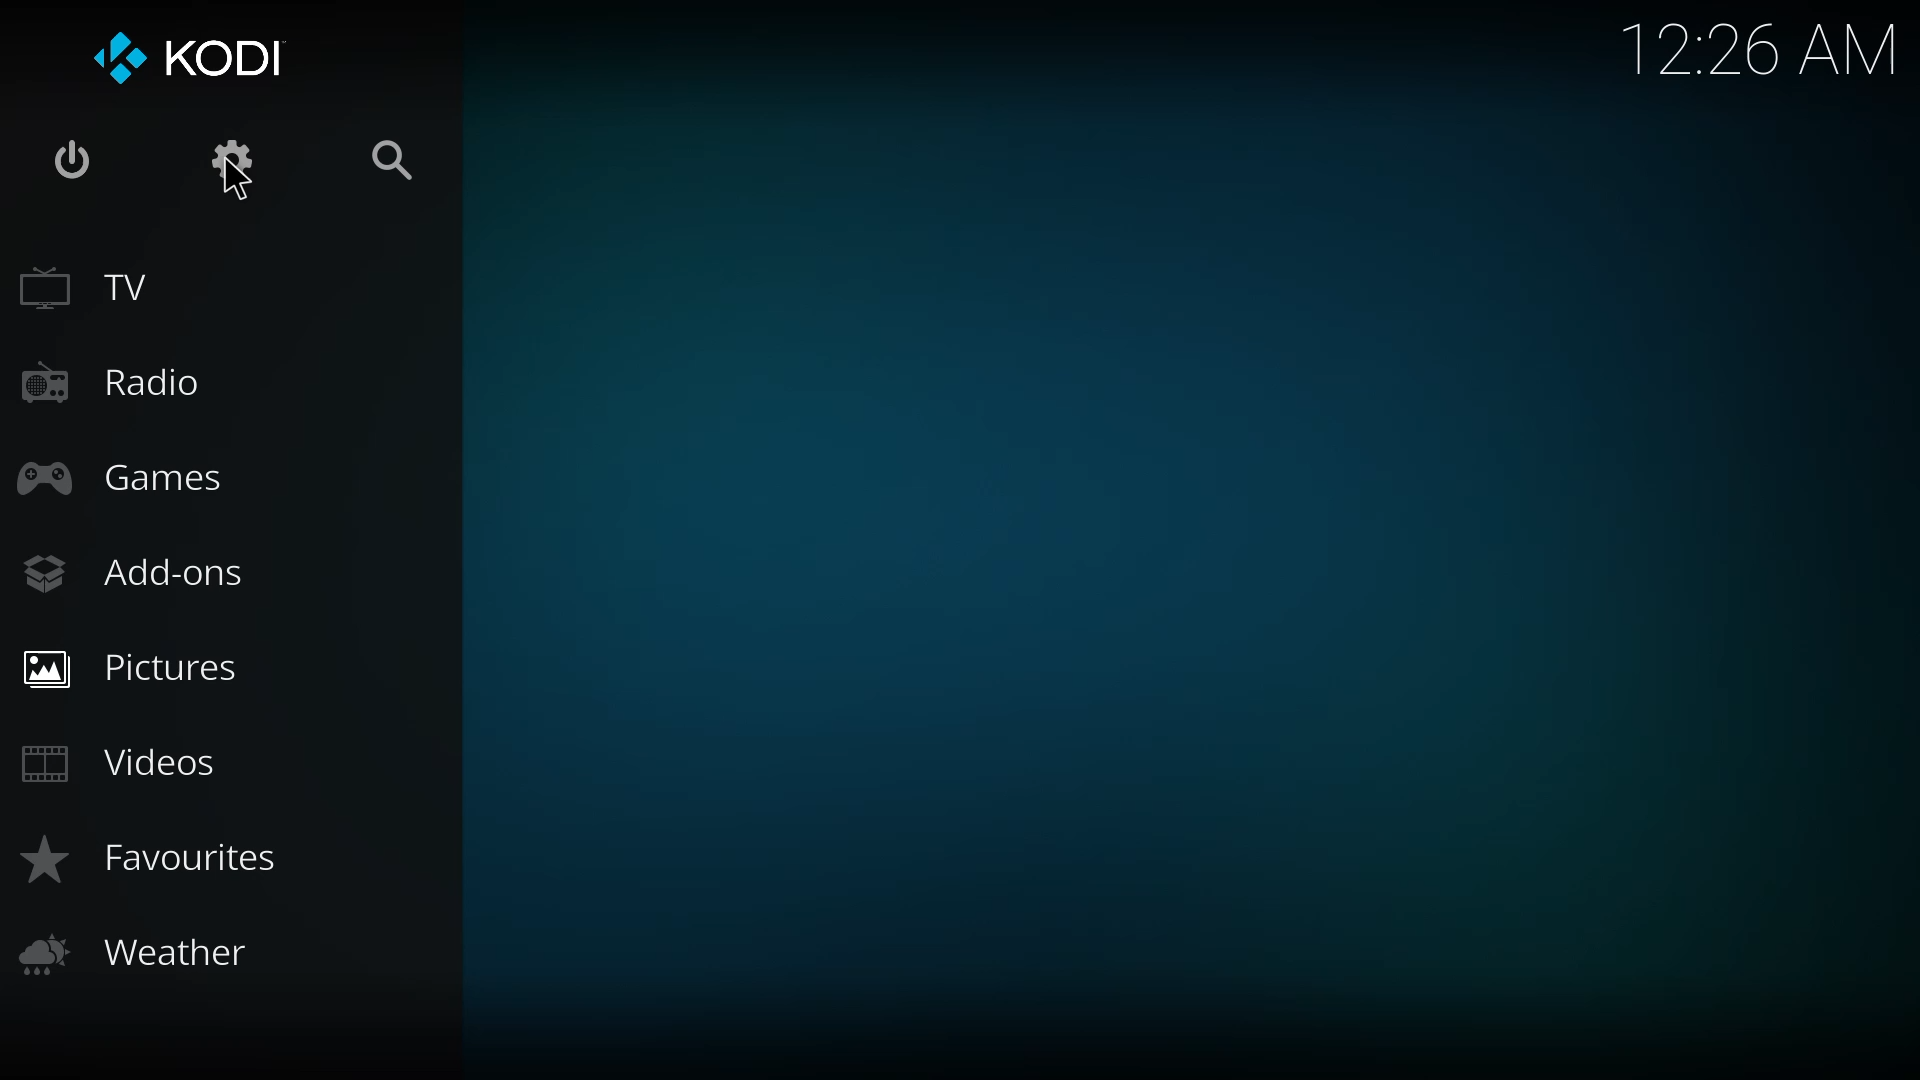  What do you see at coordinates (116, 383) in the screenshot?
I see `radio` at bounding box center [116, 383].